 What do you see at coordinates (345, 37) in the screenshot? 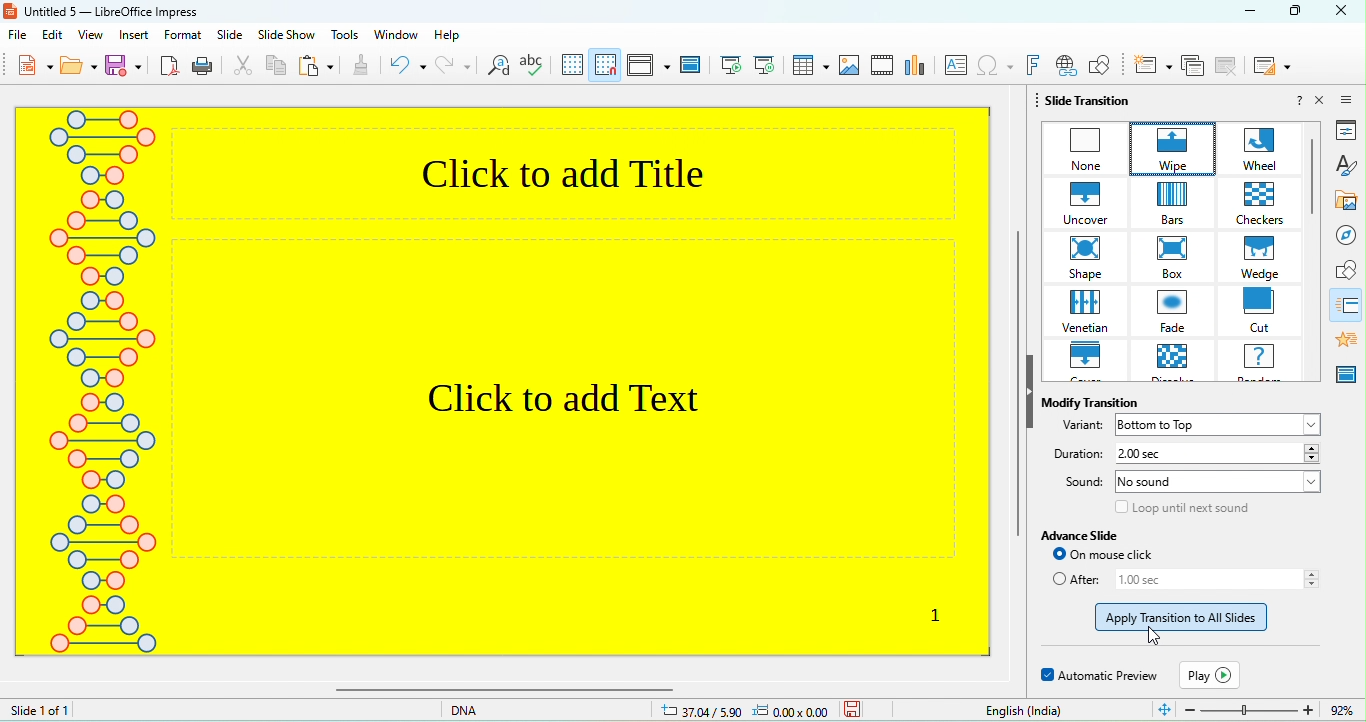
I see `tools` at bounding box center [345, 37].